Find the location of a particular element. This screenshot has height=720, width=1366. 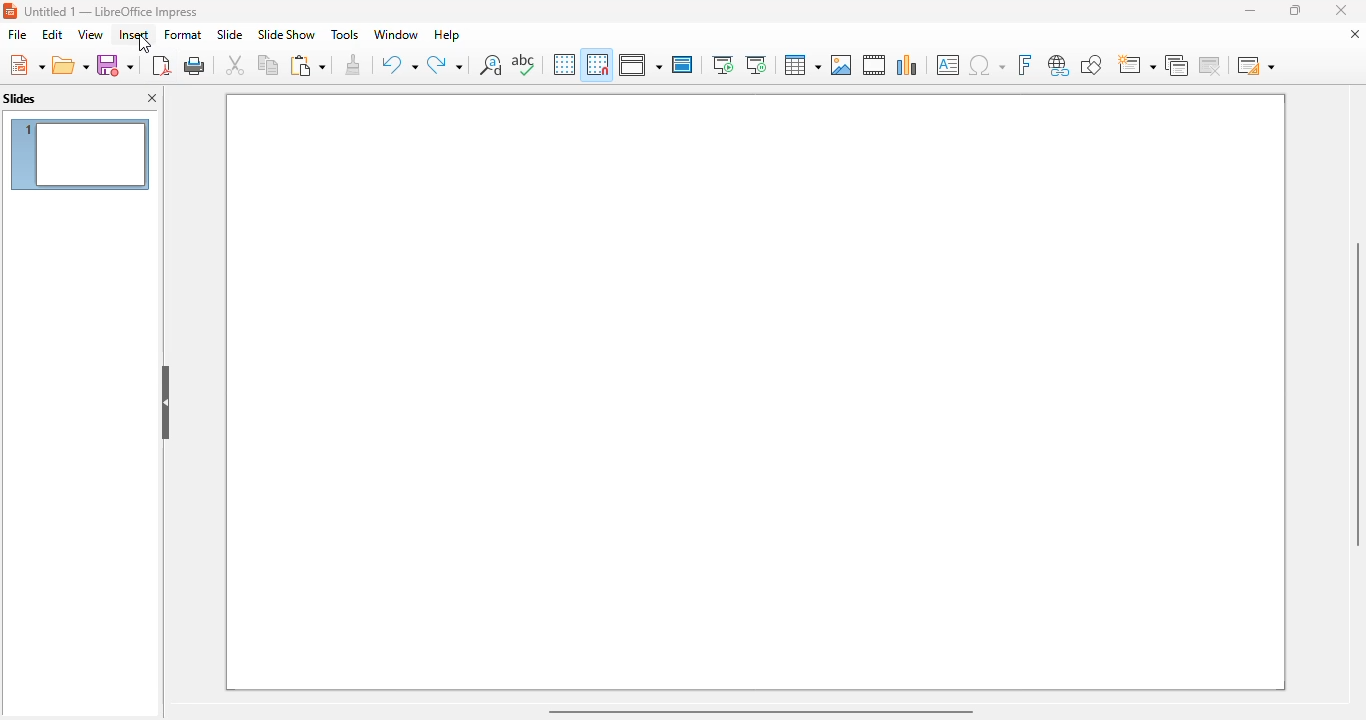

hide is located at coordinates (166, 403).